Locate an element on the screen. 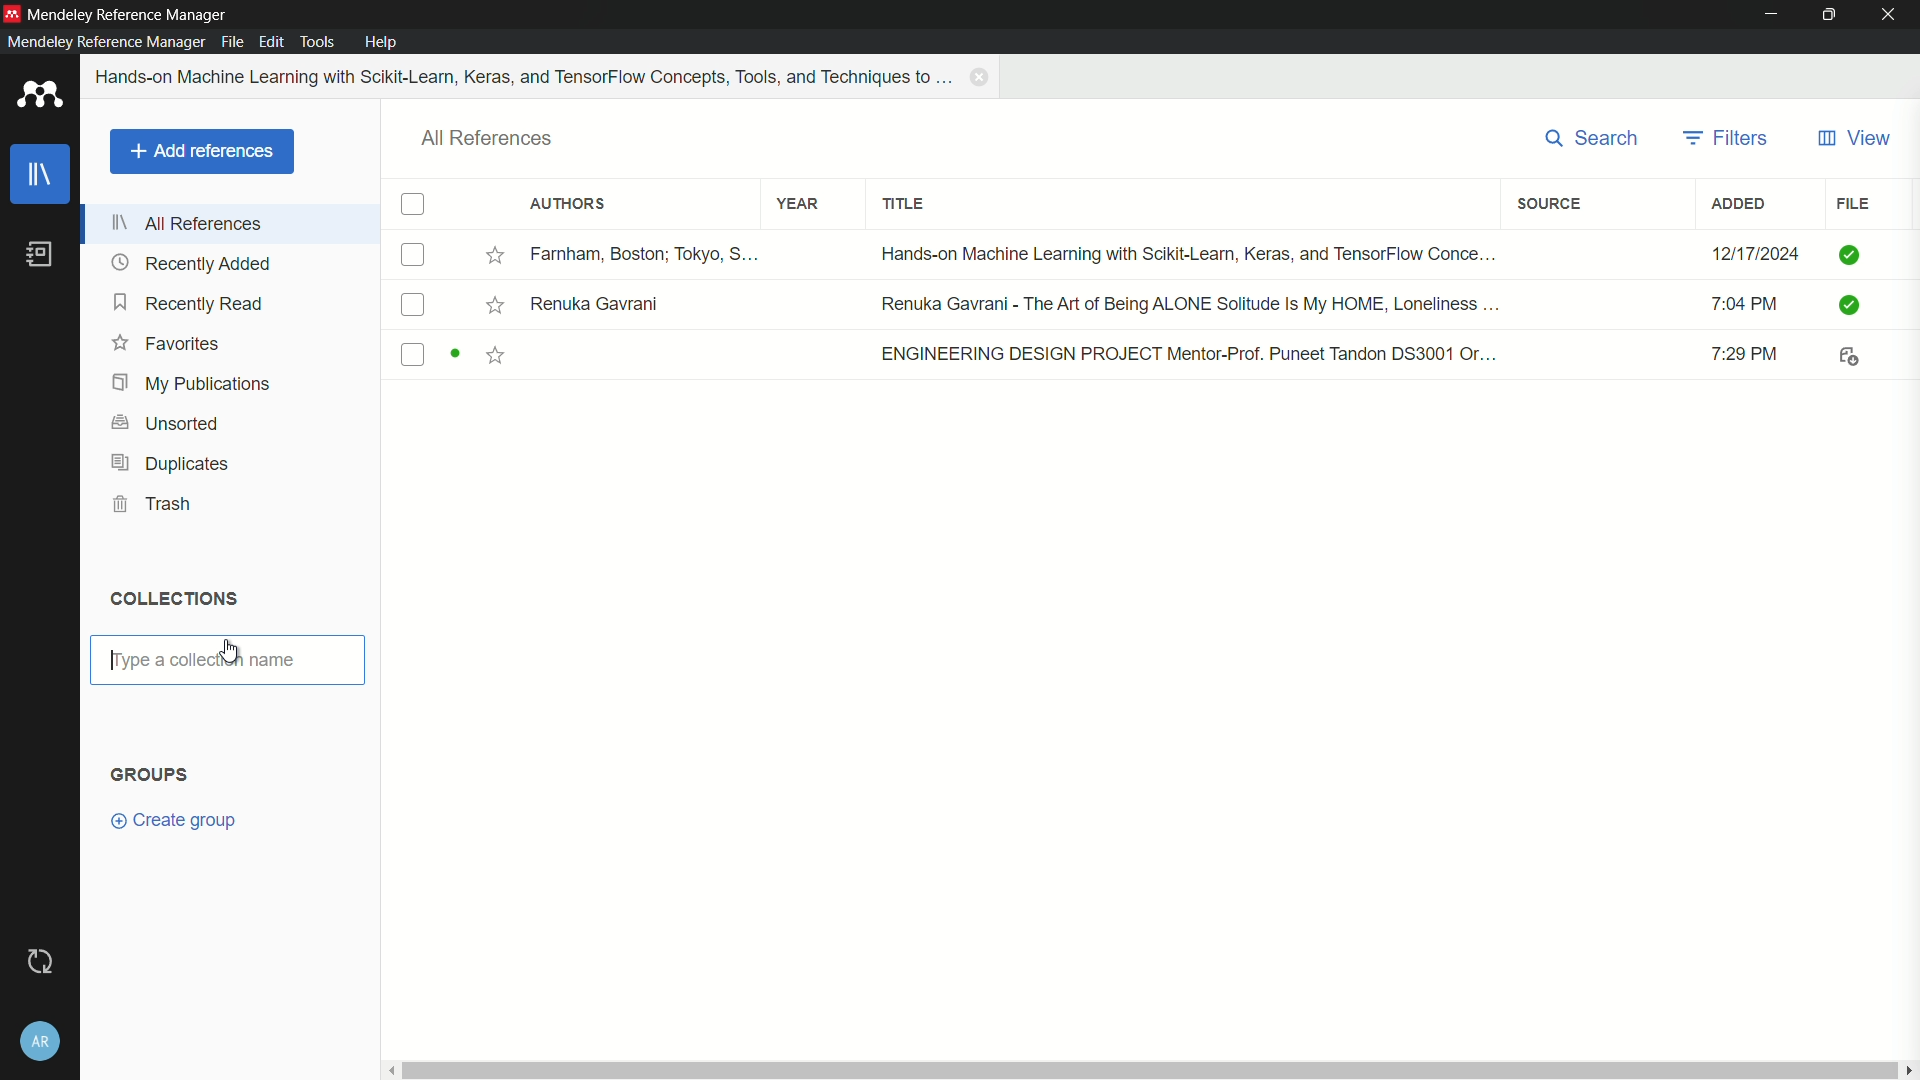 The image size is (1920, 1080). book name is located at coordinates (526, 77).